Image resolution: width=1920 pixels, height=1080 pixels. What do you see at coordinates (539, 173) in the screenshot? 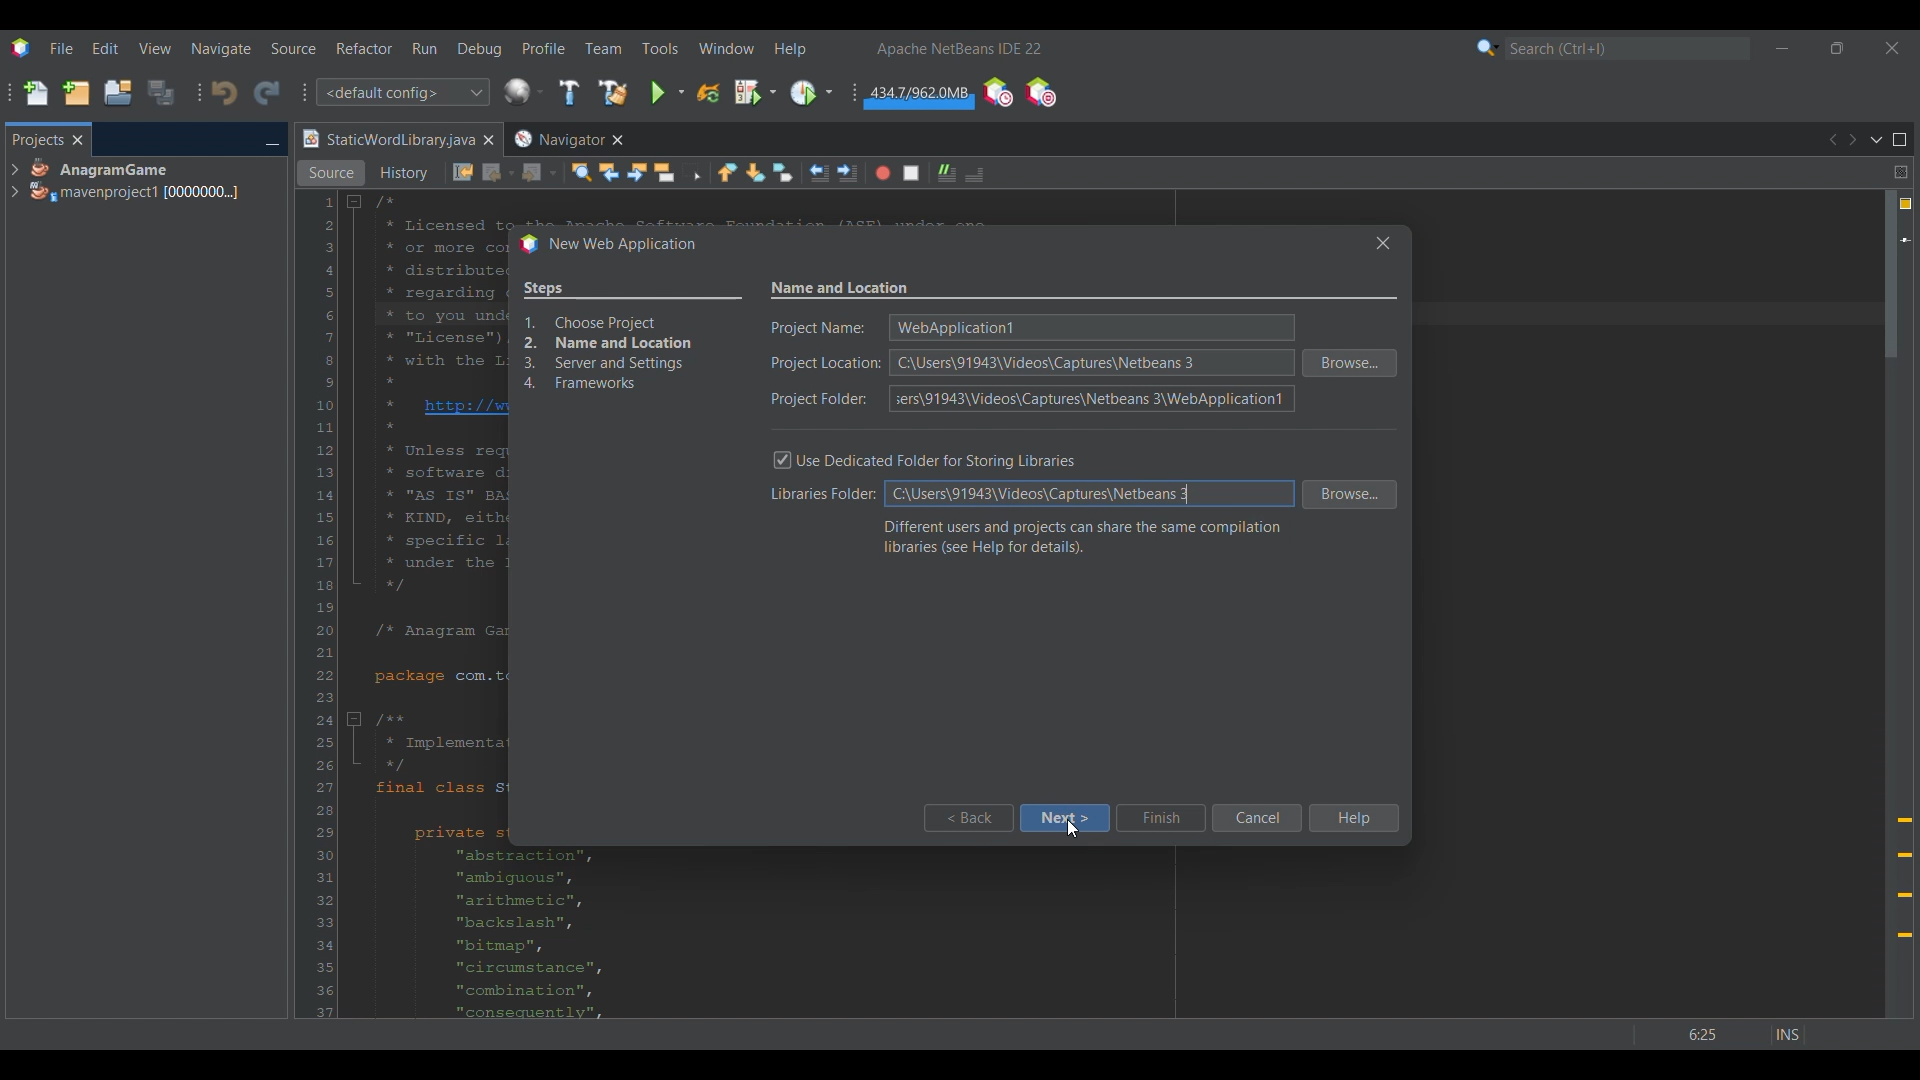
I see `Forward` at bounding box center [539, 173].